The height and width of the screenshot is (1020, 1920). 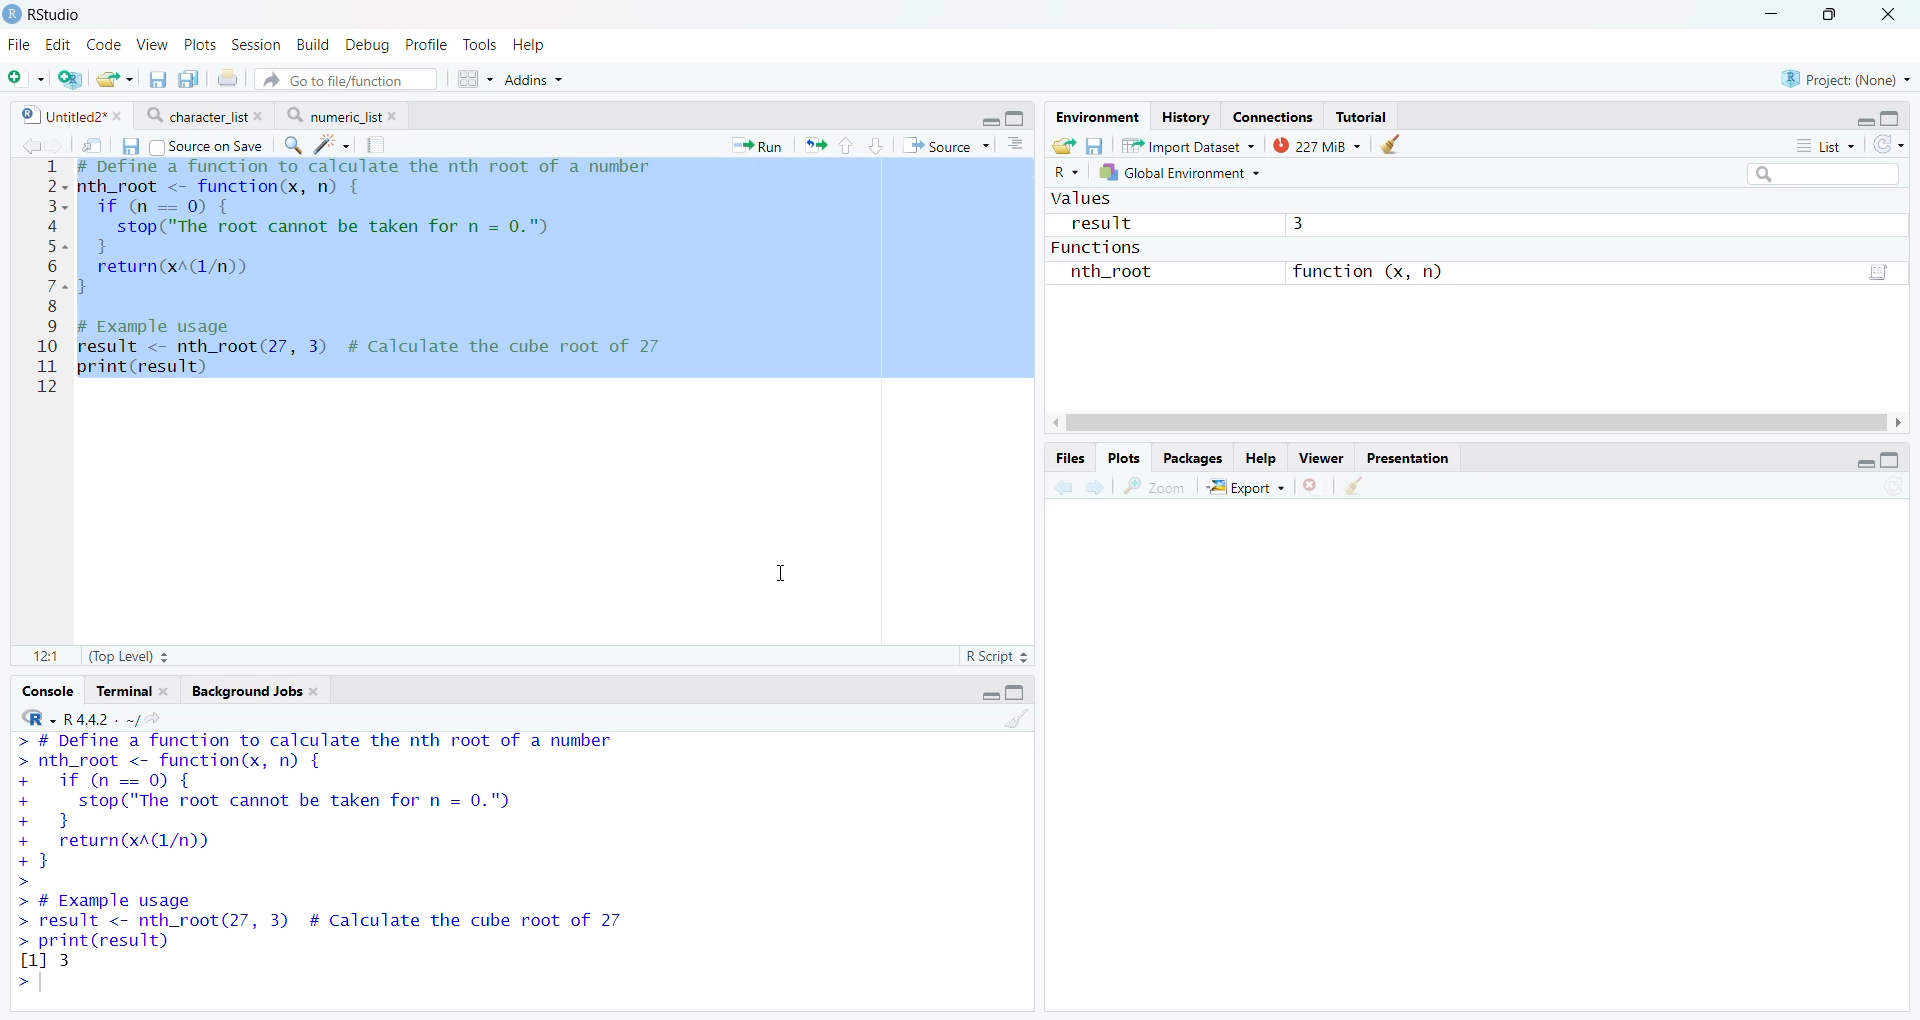 I want to click on Line numbers, so click(x=52, y=275).